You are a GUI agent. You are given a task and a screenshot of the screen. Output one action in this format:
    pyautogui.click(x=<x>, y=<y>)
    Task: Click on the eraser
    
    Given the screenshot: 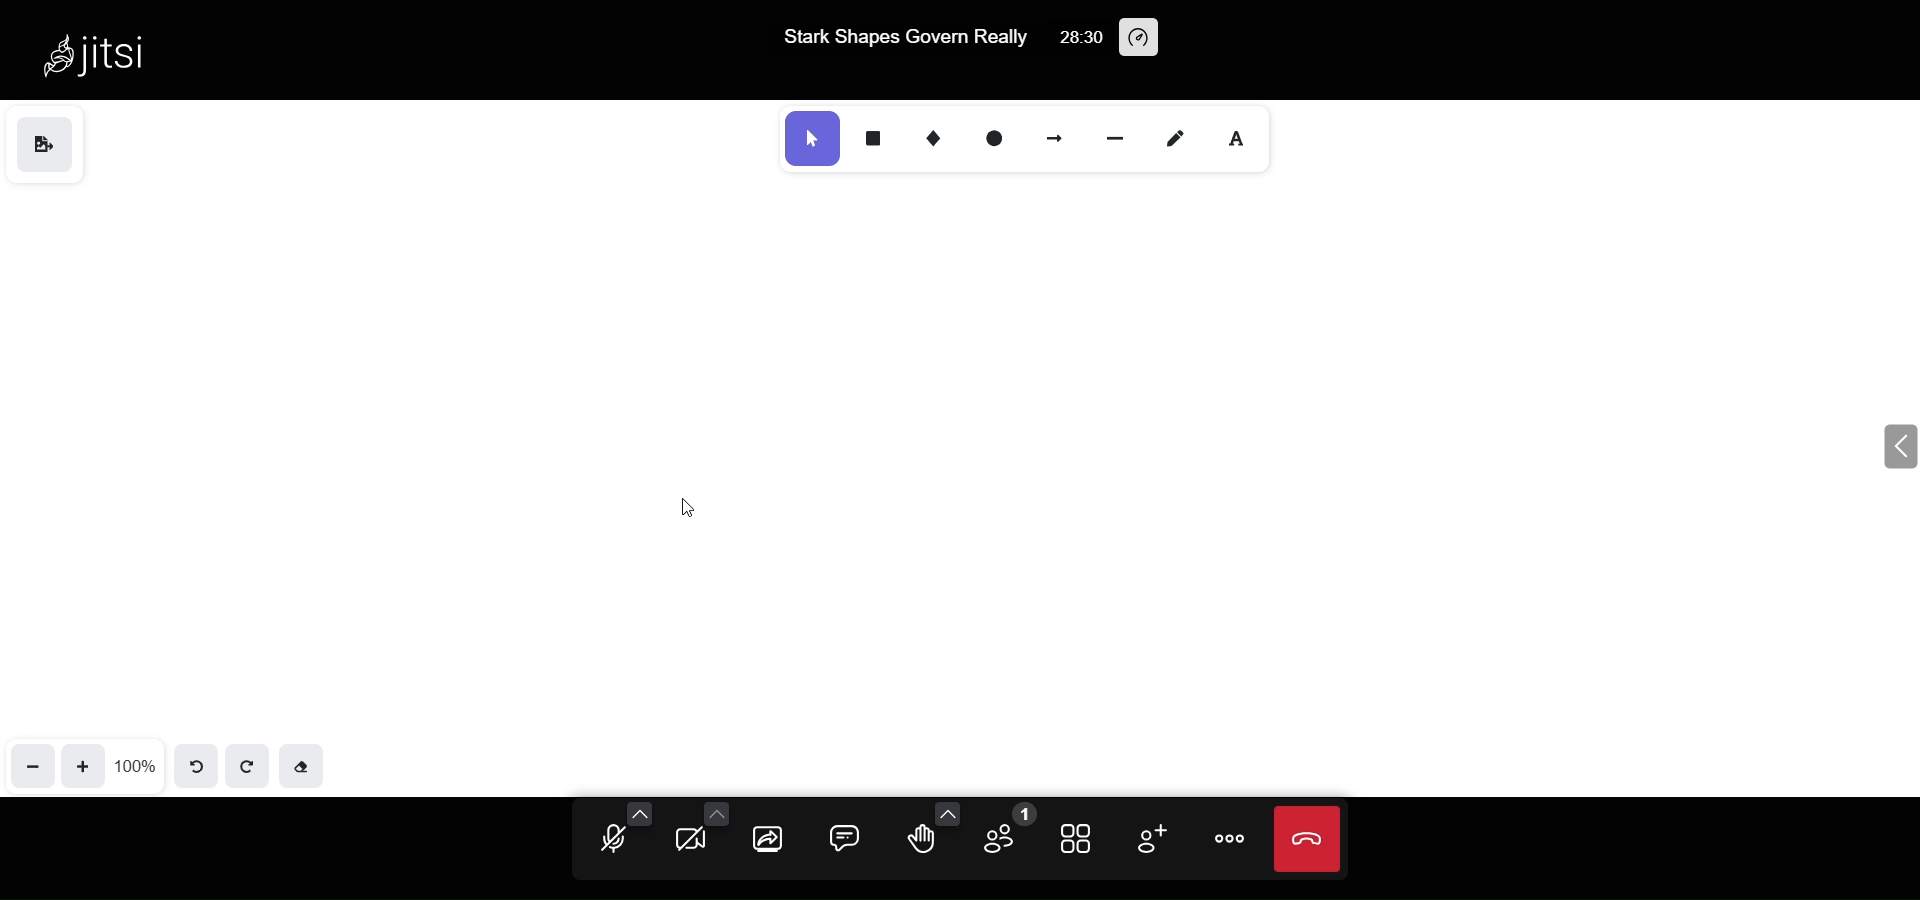 What is the action you would take?
    pyautogui.click(x=301, y=764)
    